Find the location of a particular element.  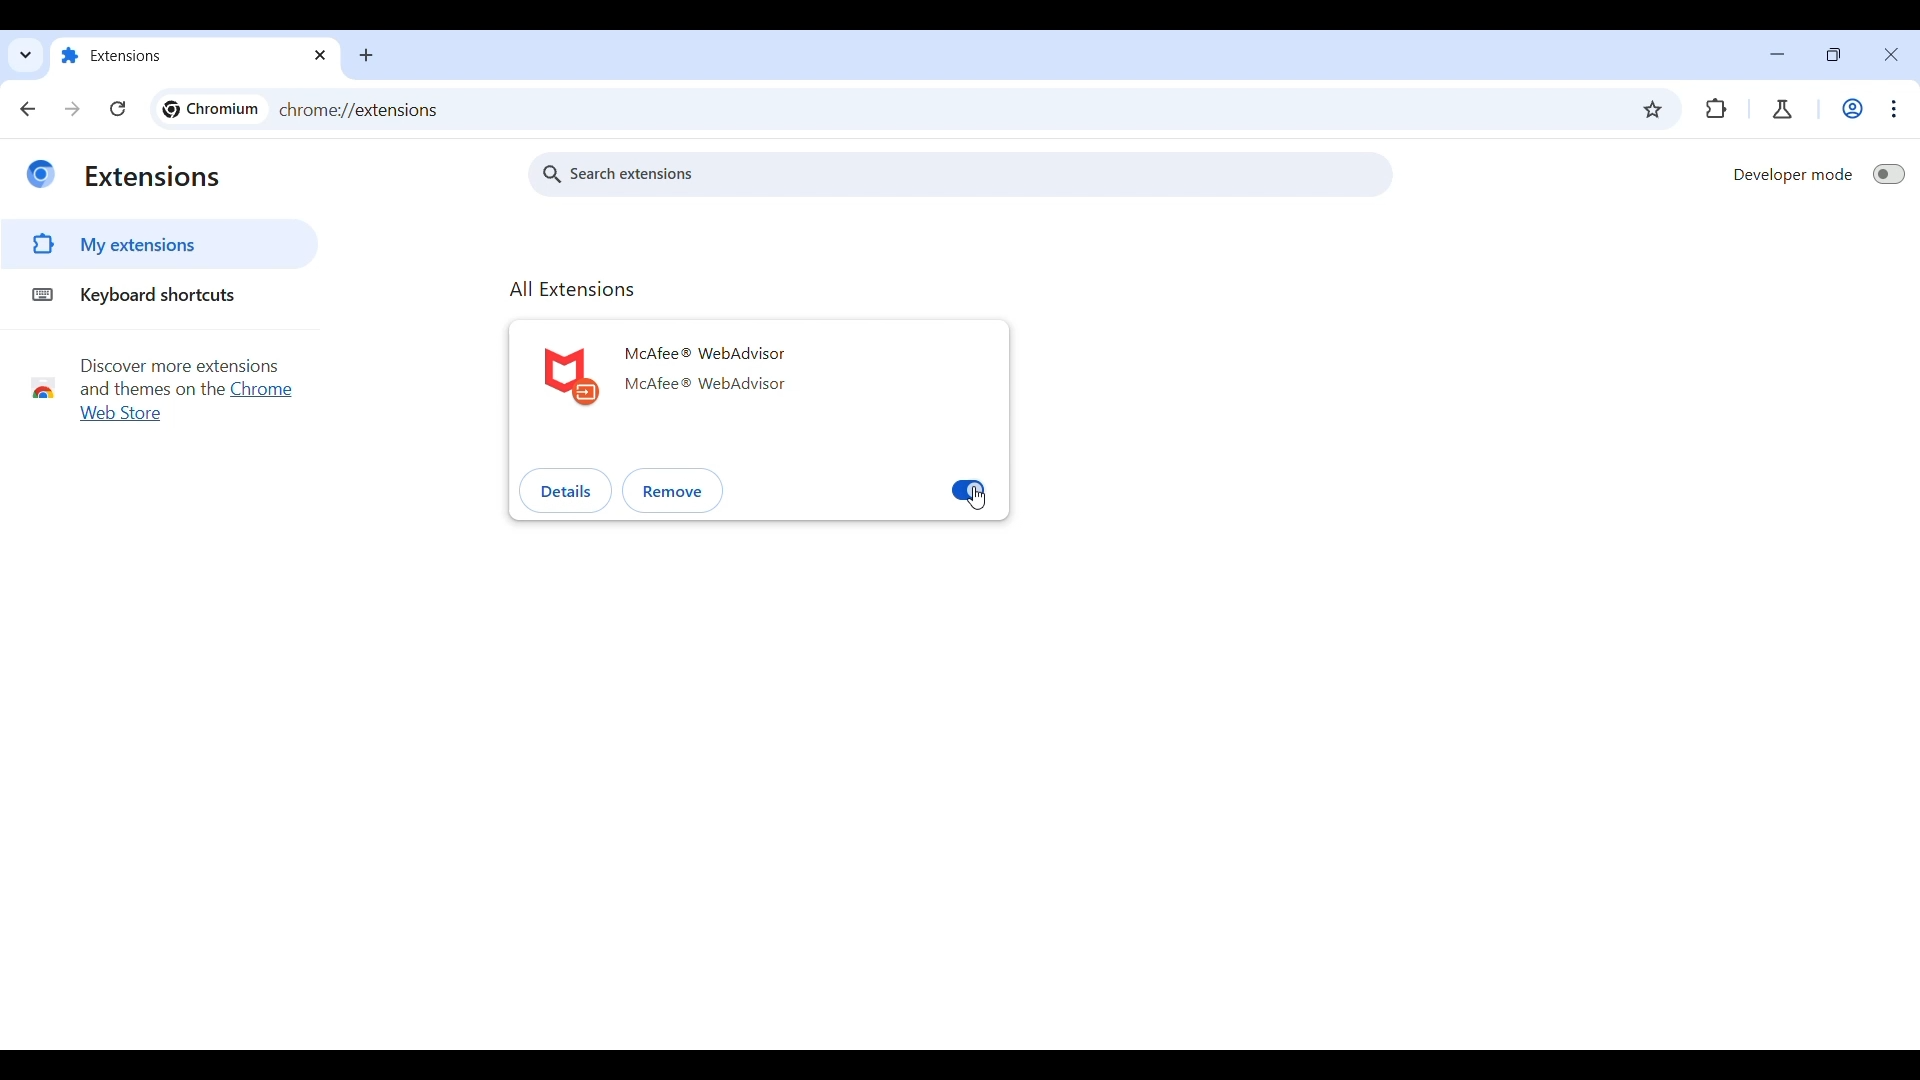

chrome://extensions is located at coordinates (361, 110).